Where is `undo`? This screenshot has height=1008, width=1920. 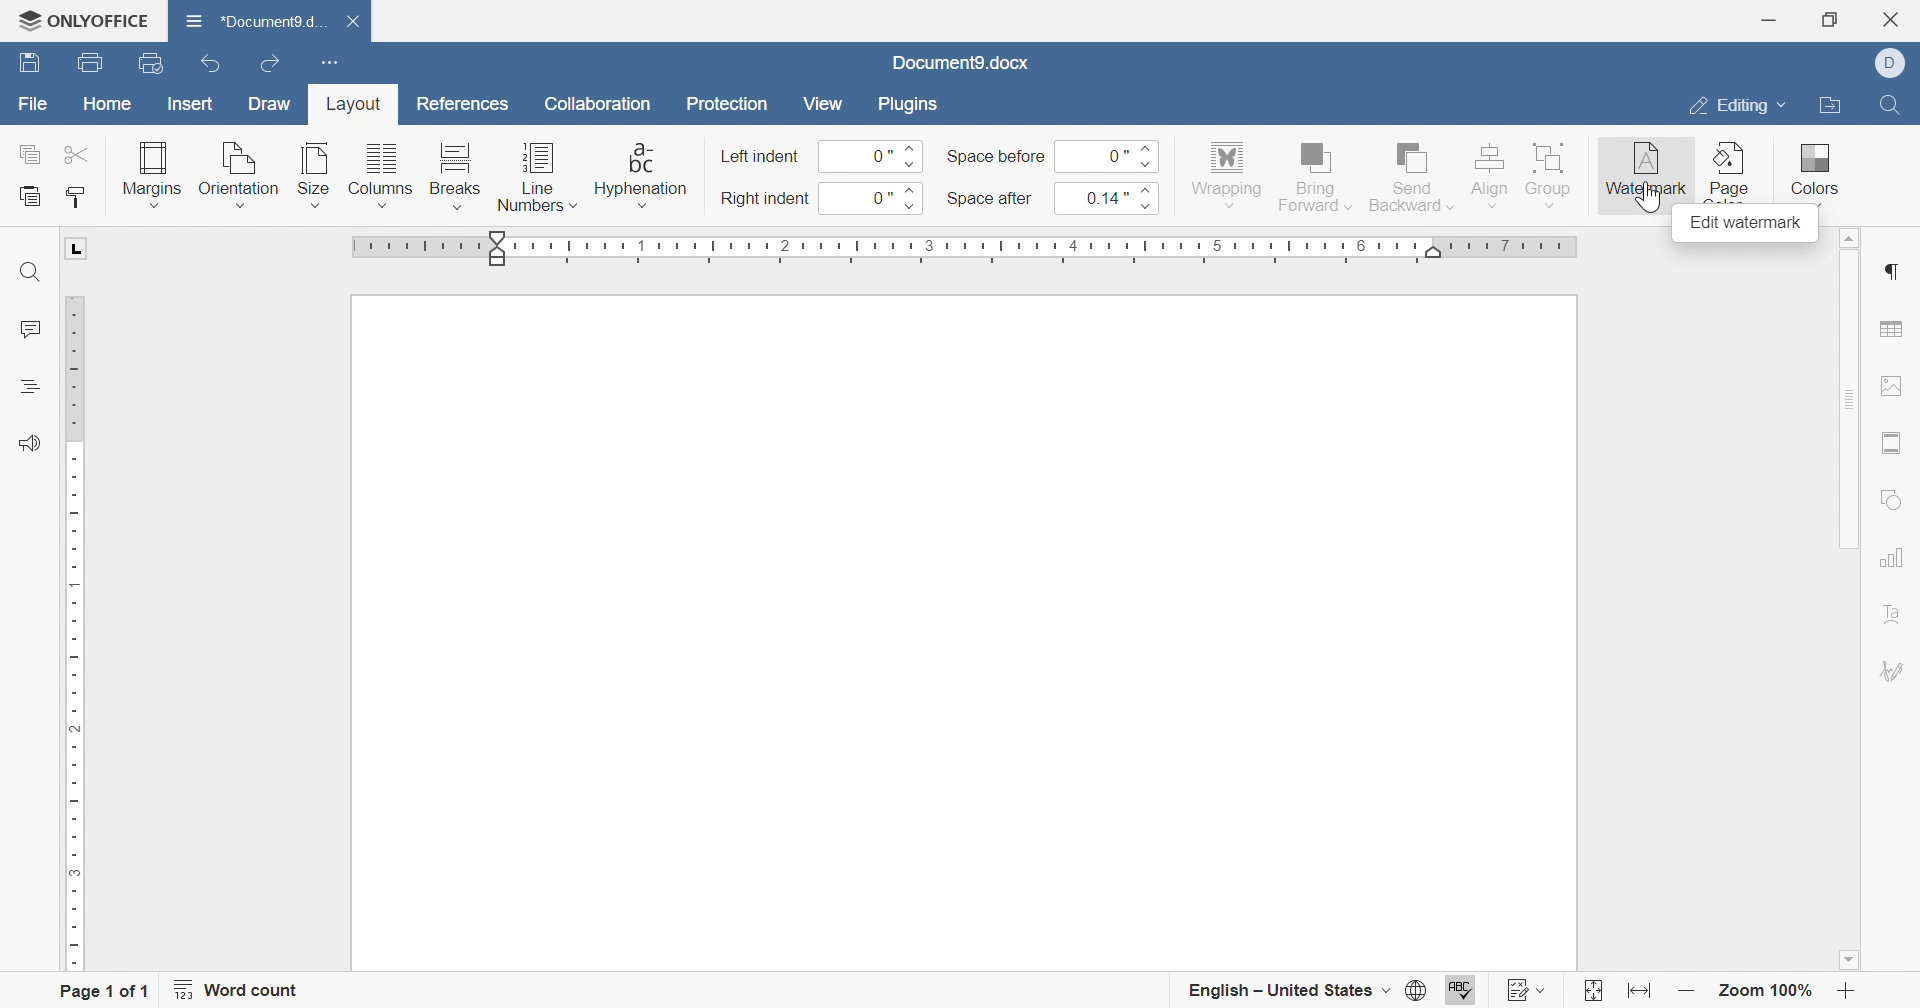
undo is located at coordinates (217, 66).